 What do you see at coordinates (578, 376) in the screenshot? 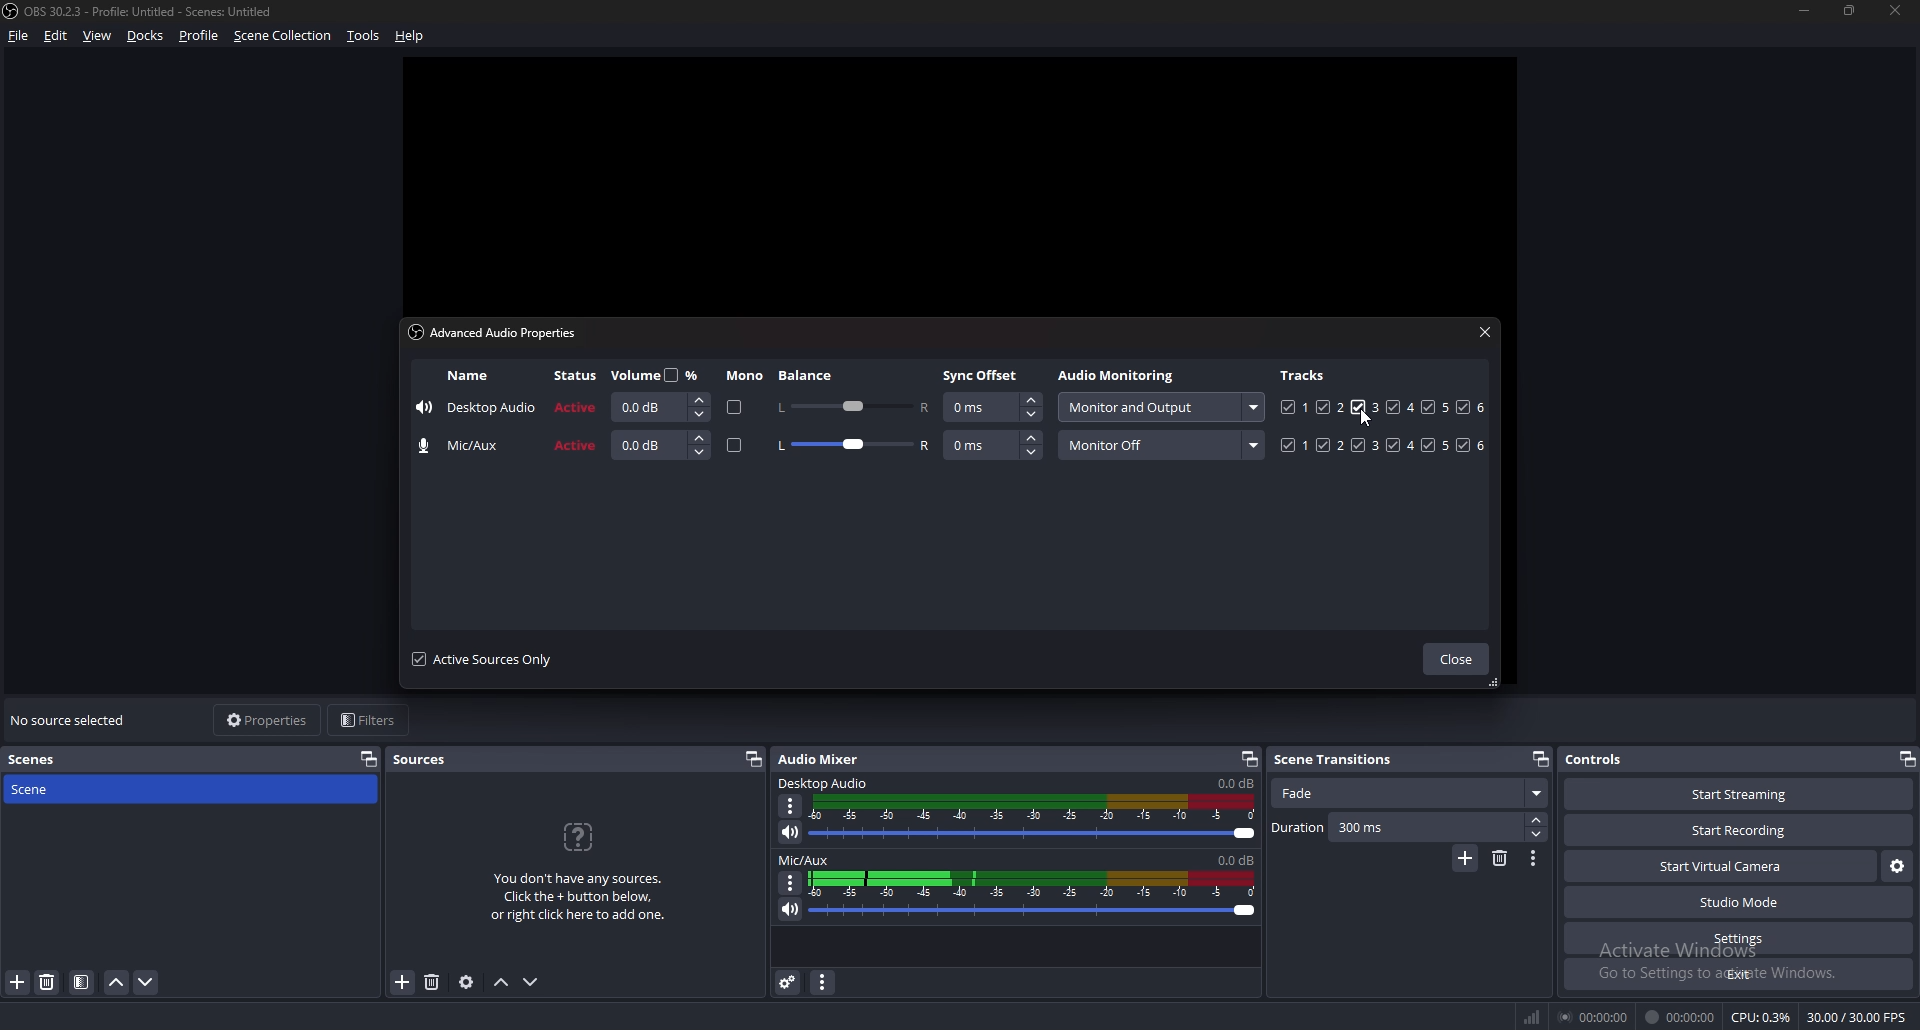
I see `stuatus` at bounding box center [578, 376].